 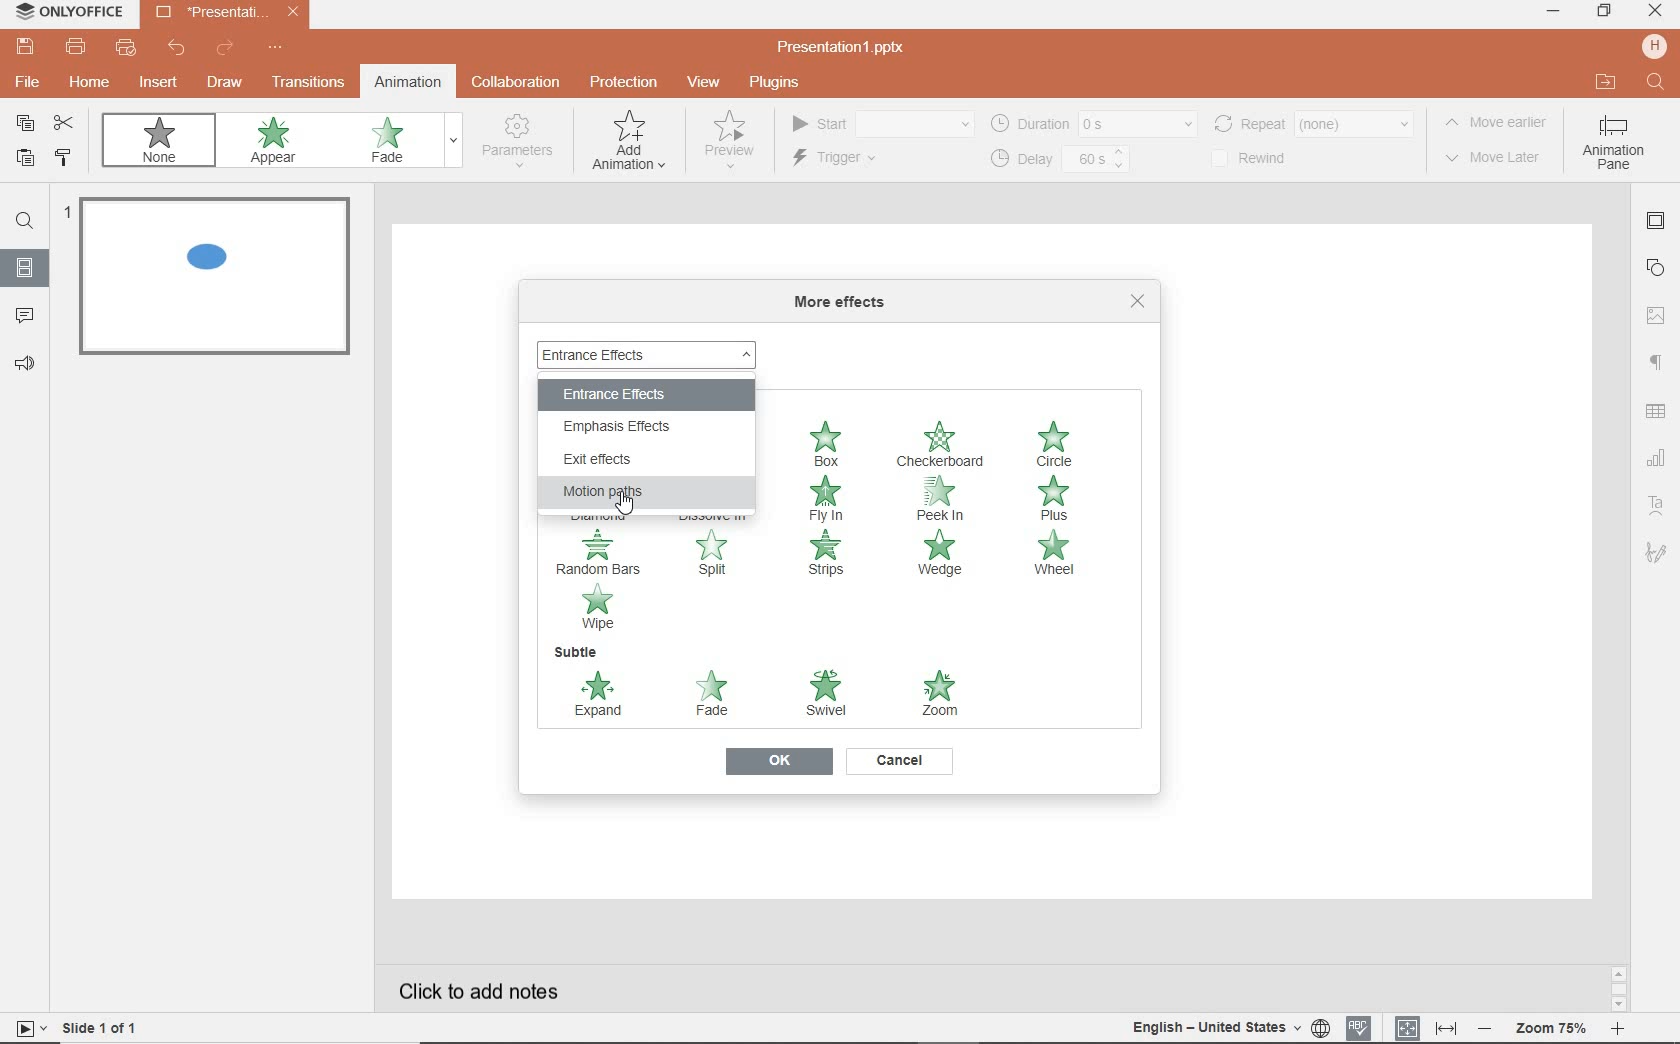 What do you see at coordinates (942, 446) in the screenshot?
I see `CHECKERBOARD` at bounding box center [942, 446].